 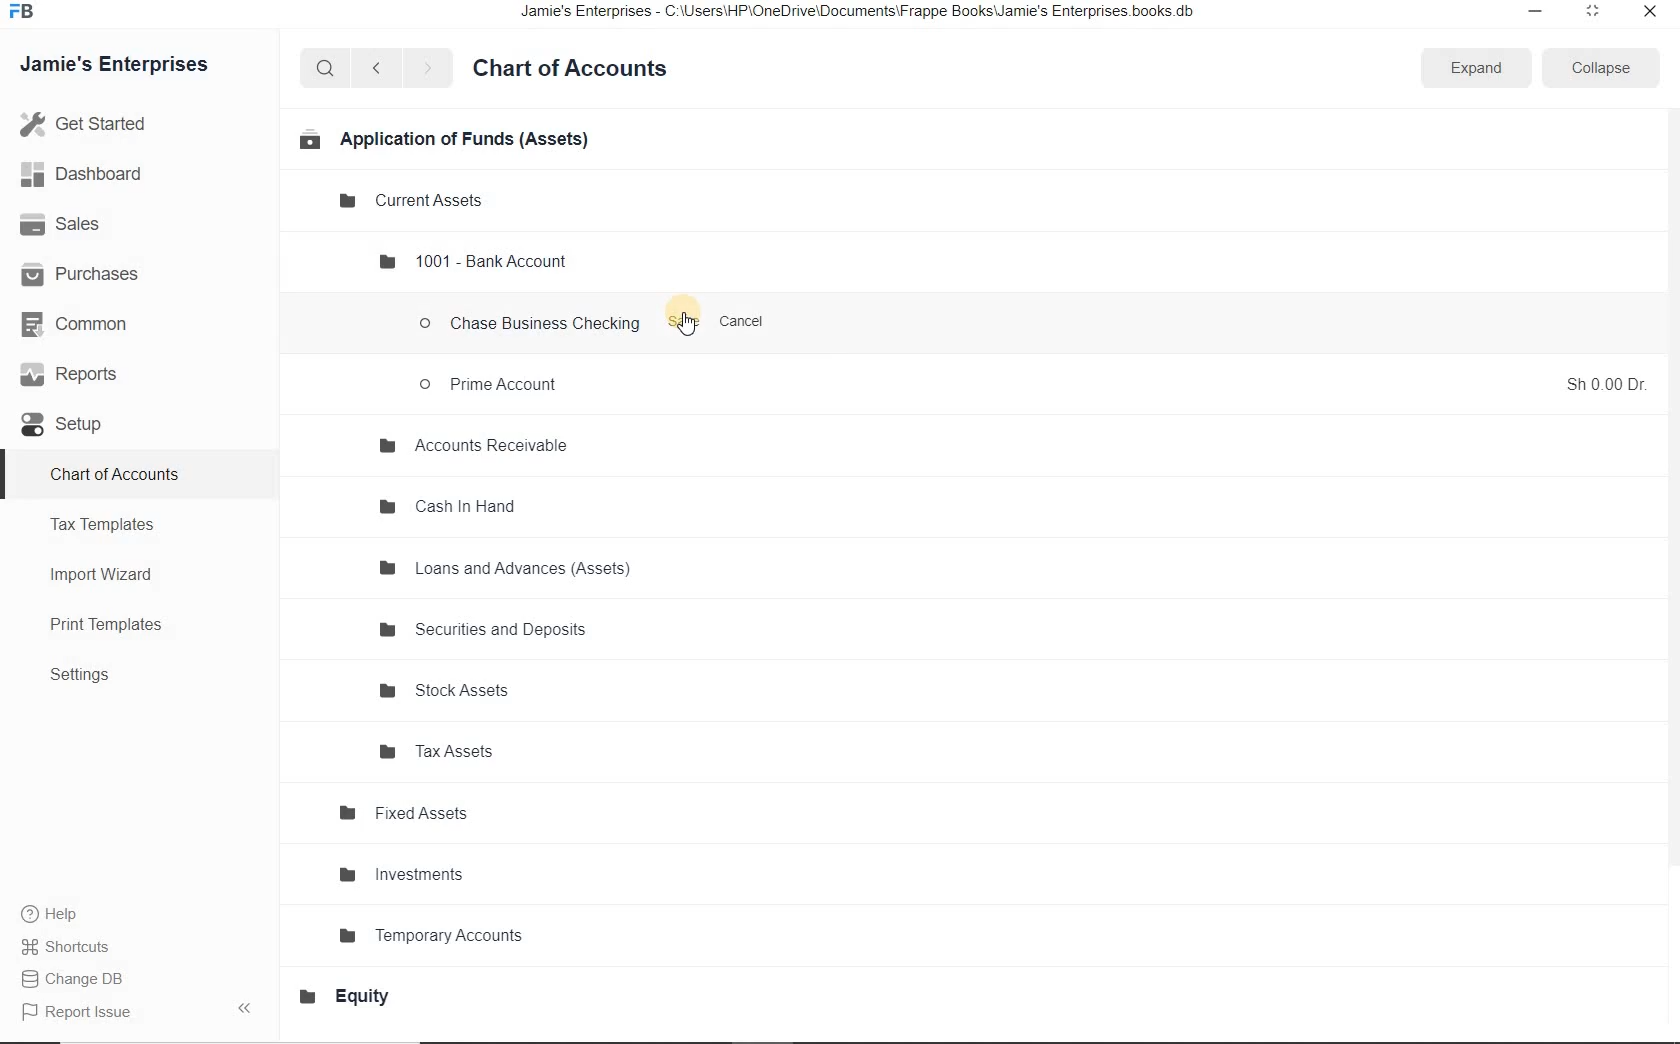 What do you see at coordinates (451, 508) in the screenshot?
I see `Cash In Hand` at bounding box center [451, 508].